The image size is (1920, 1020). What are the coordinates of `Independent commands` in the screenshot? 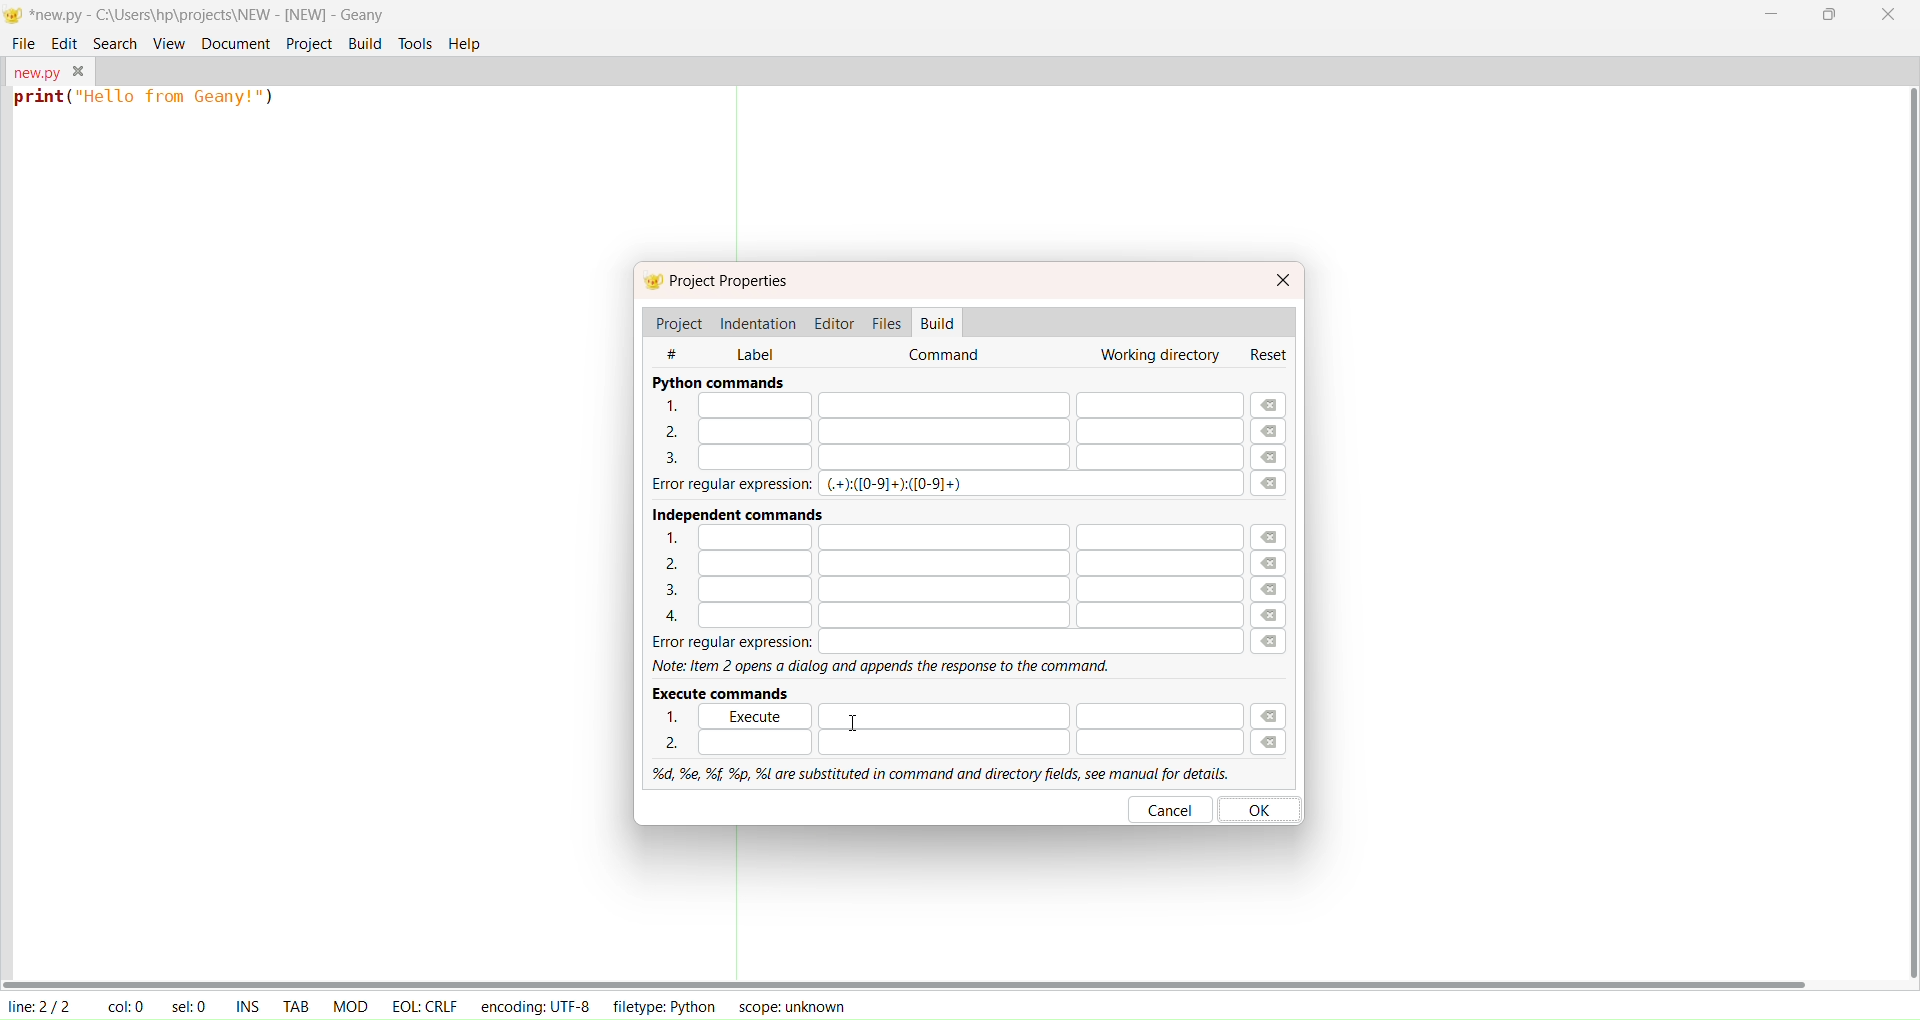 It's located at (729, 511).